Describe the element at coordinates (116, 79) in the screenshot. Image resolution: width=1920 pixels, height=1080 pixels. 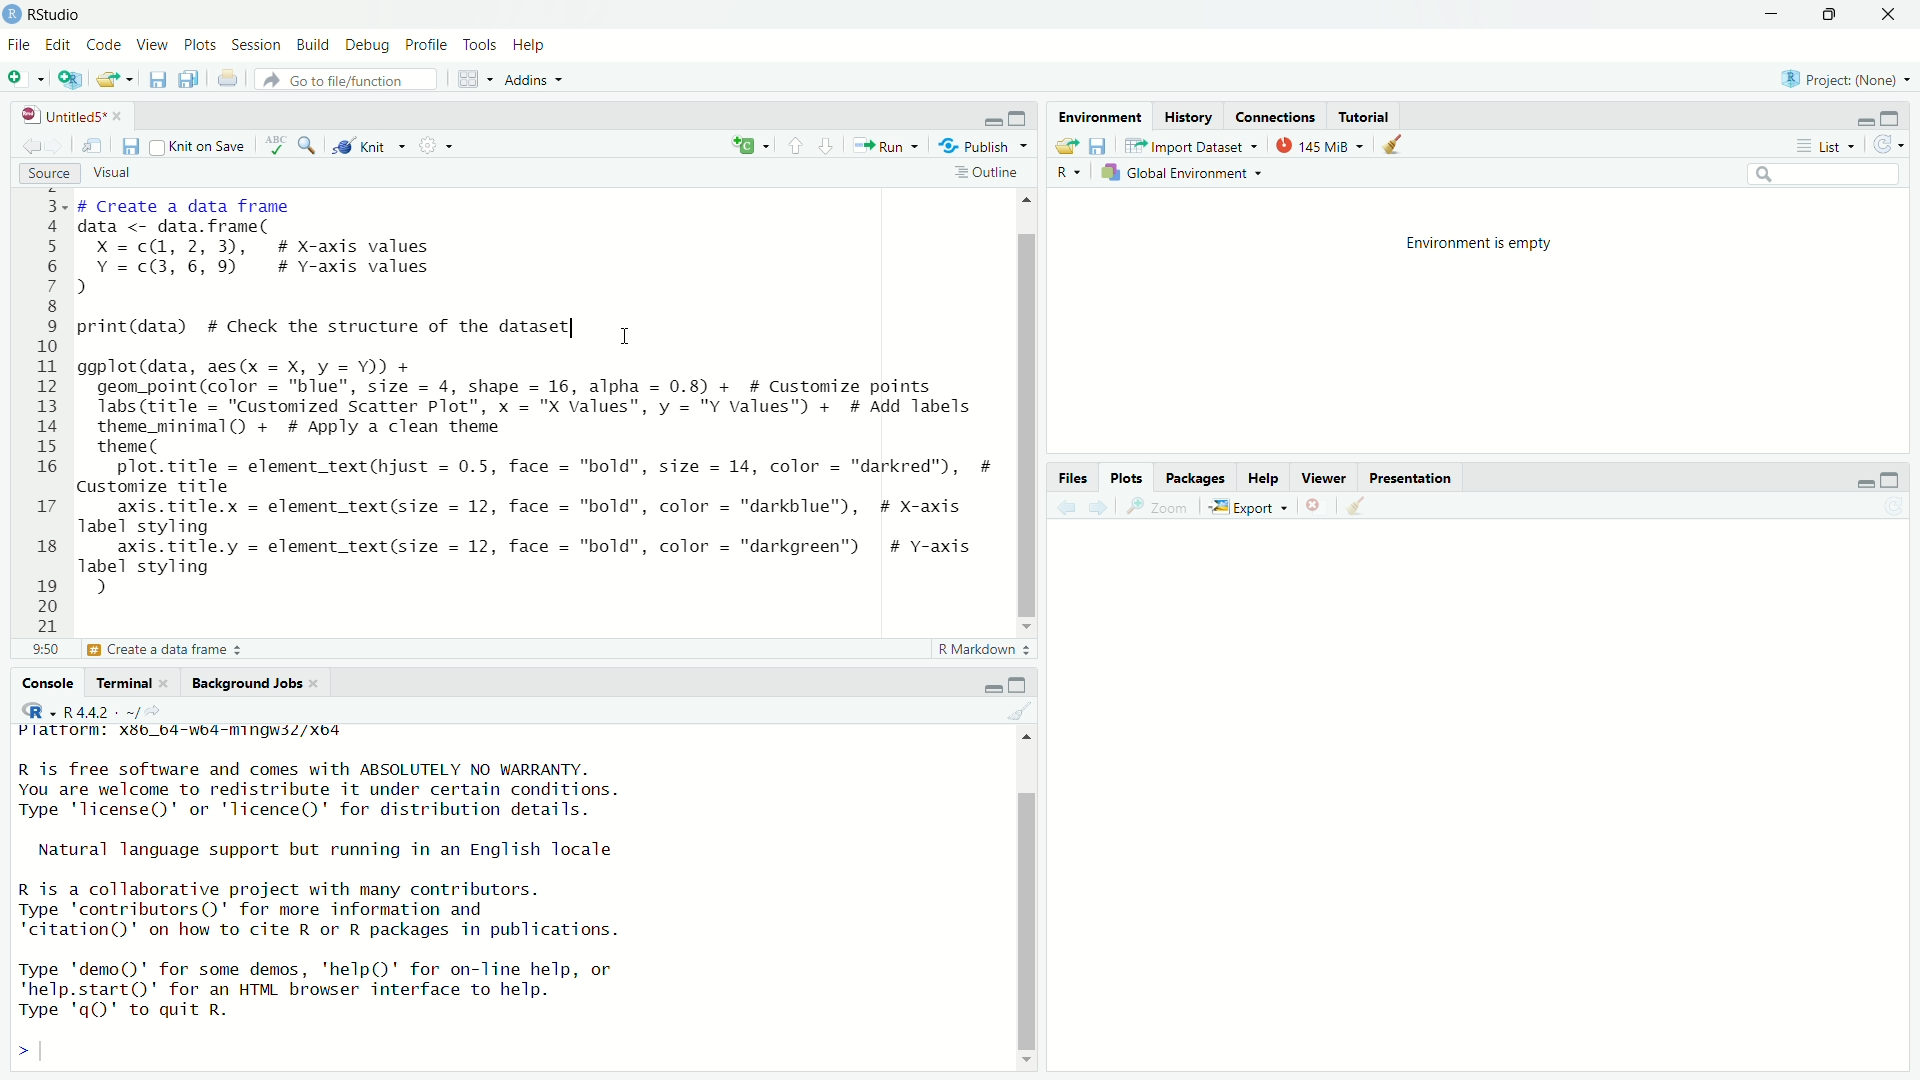
I see `Open an existing file` at that location.